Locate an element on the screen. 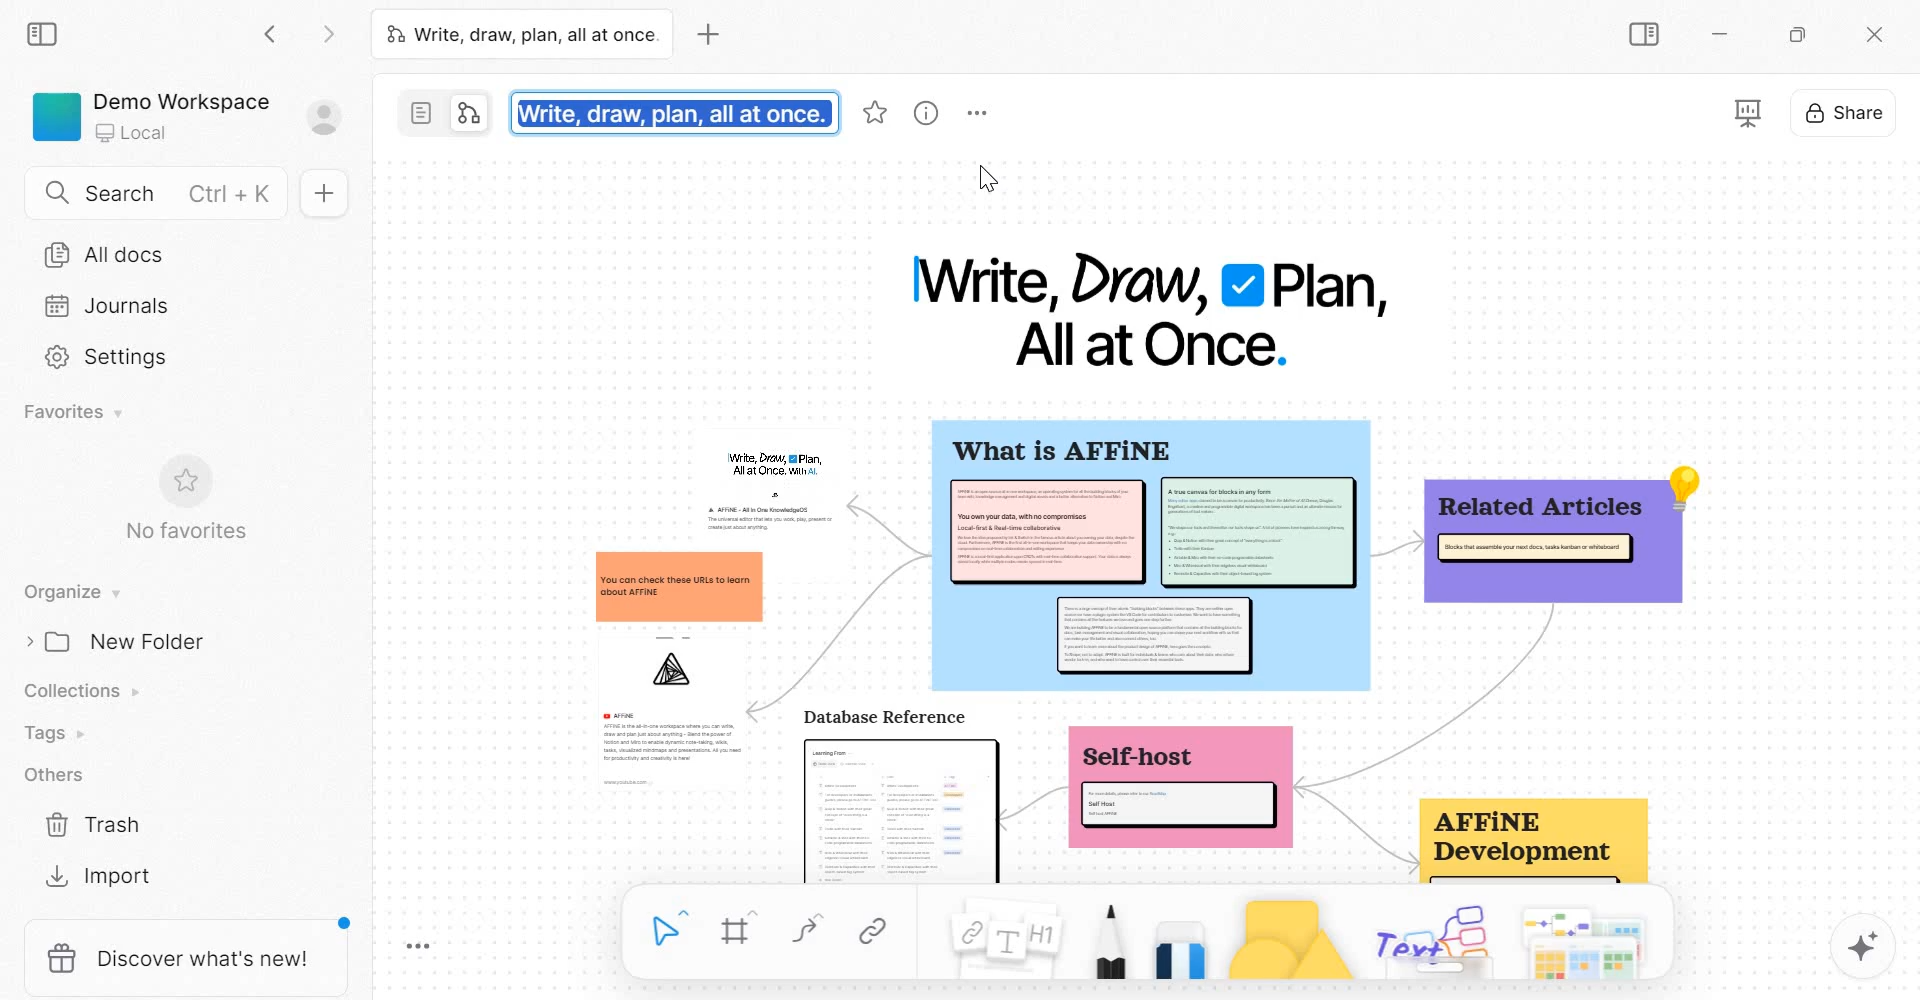  Organise is located at coordinates (68, 592).